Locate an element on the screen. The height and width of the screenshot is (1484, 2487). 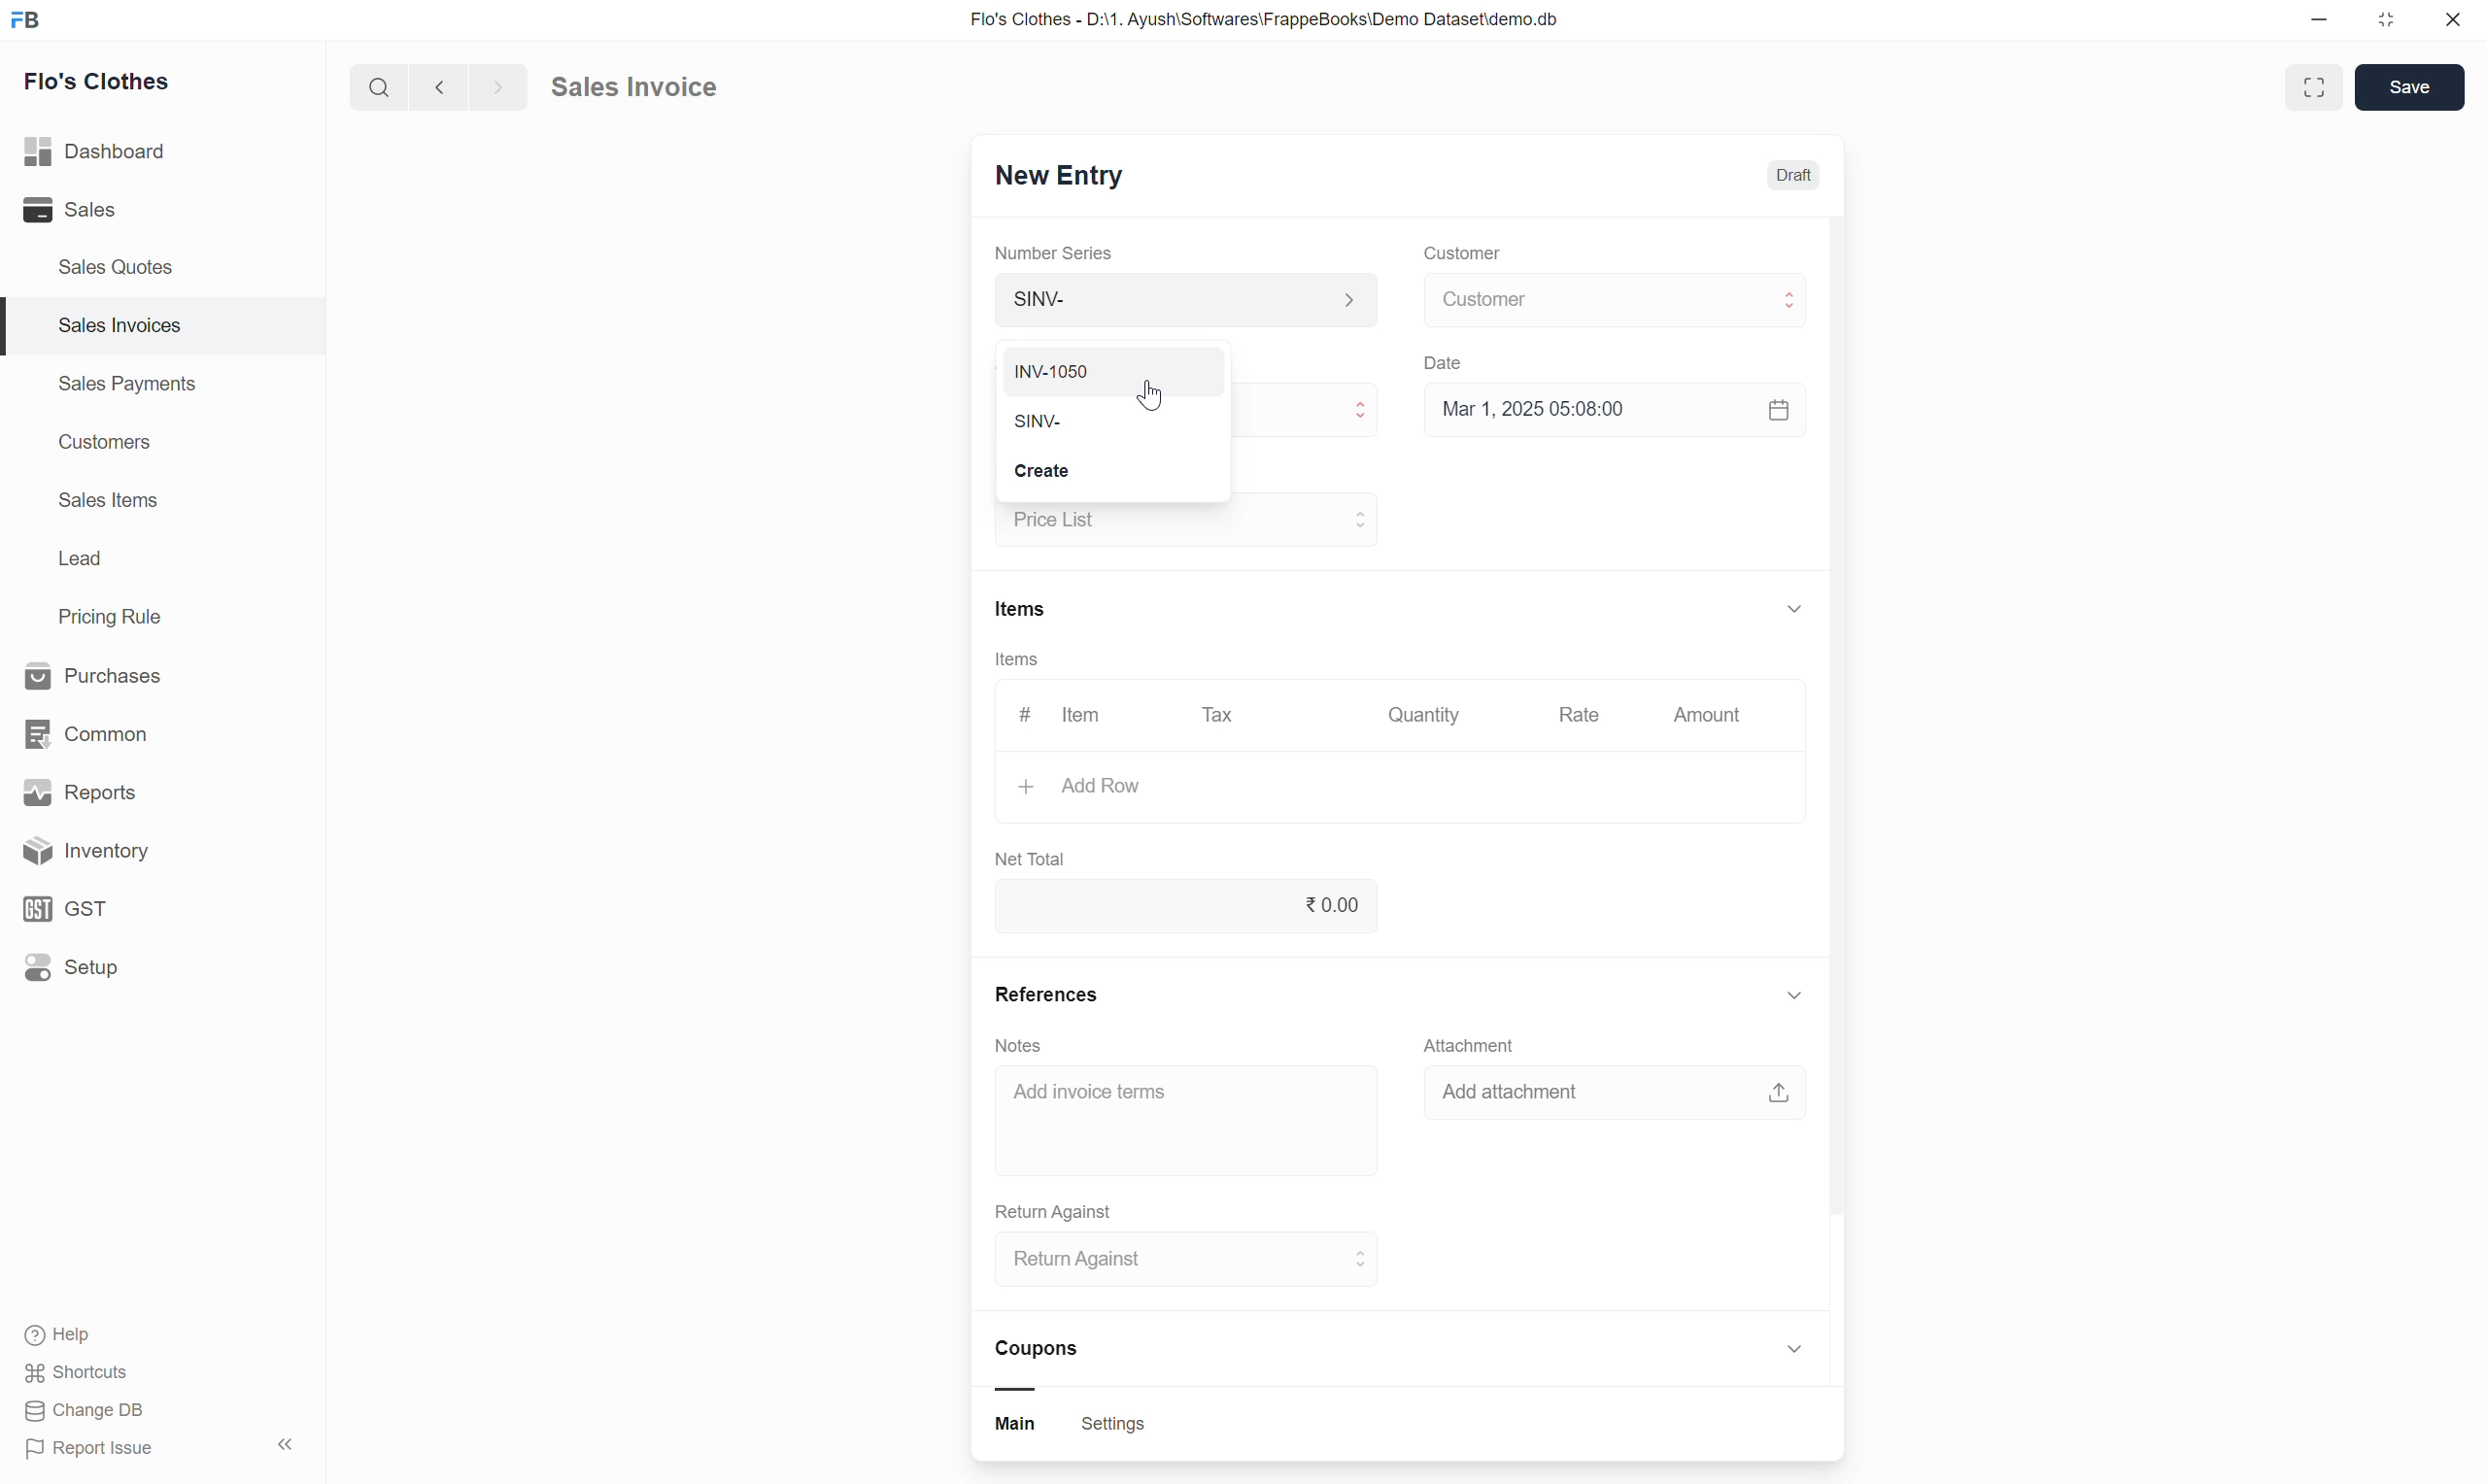
minimize  is located at coordinates (2328, 22).